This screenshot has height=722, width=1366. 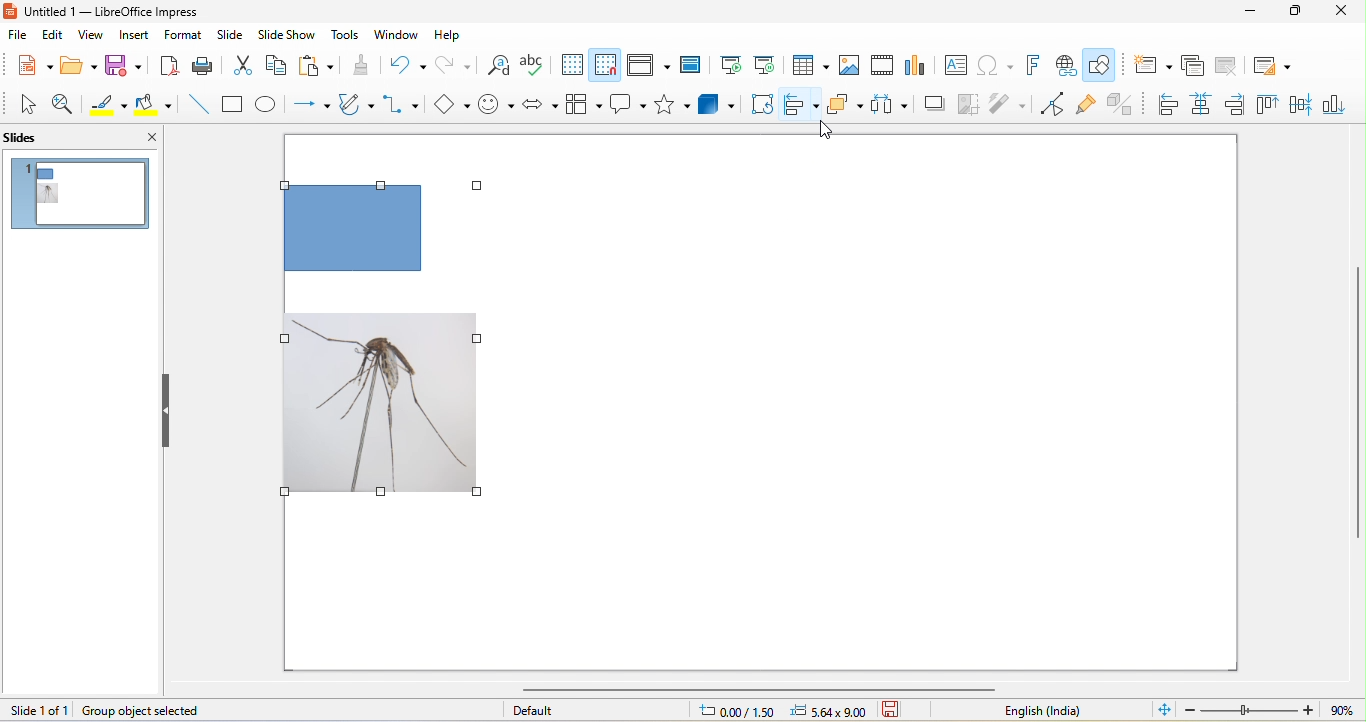 I want to click on right, so click(x=1235, y=106).